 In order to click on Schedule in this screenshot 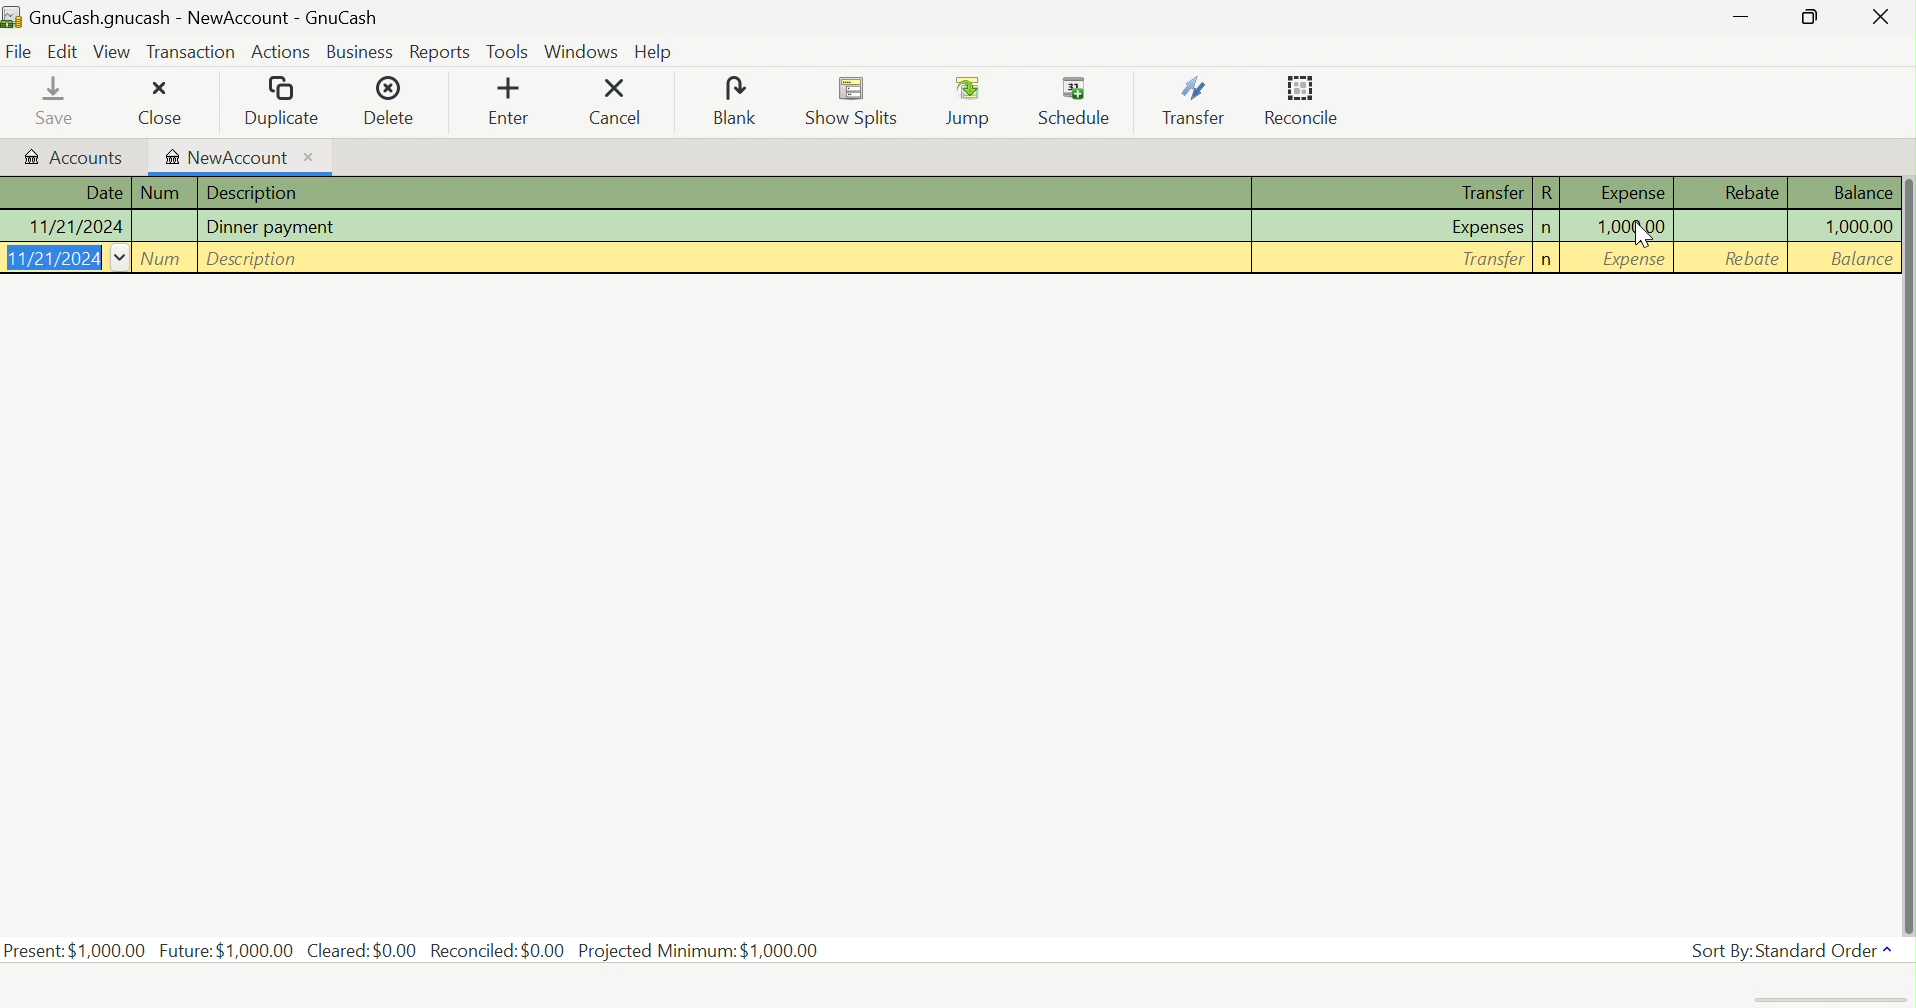, I will do `click(1076, 98)`.